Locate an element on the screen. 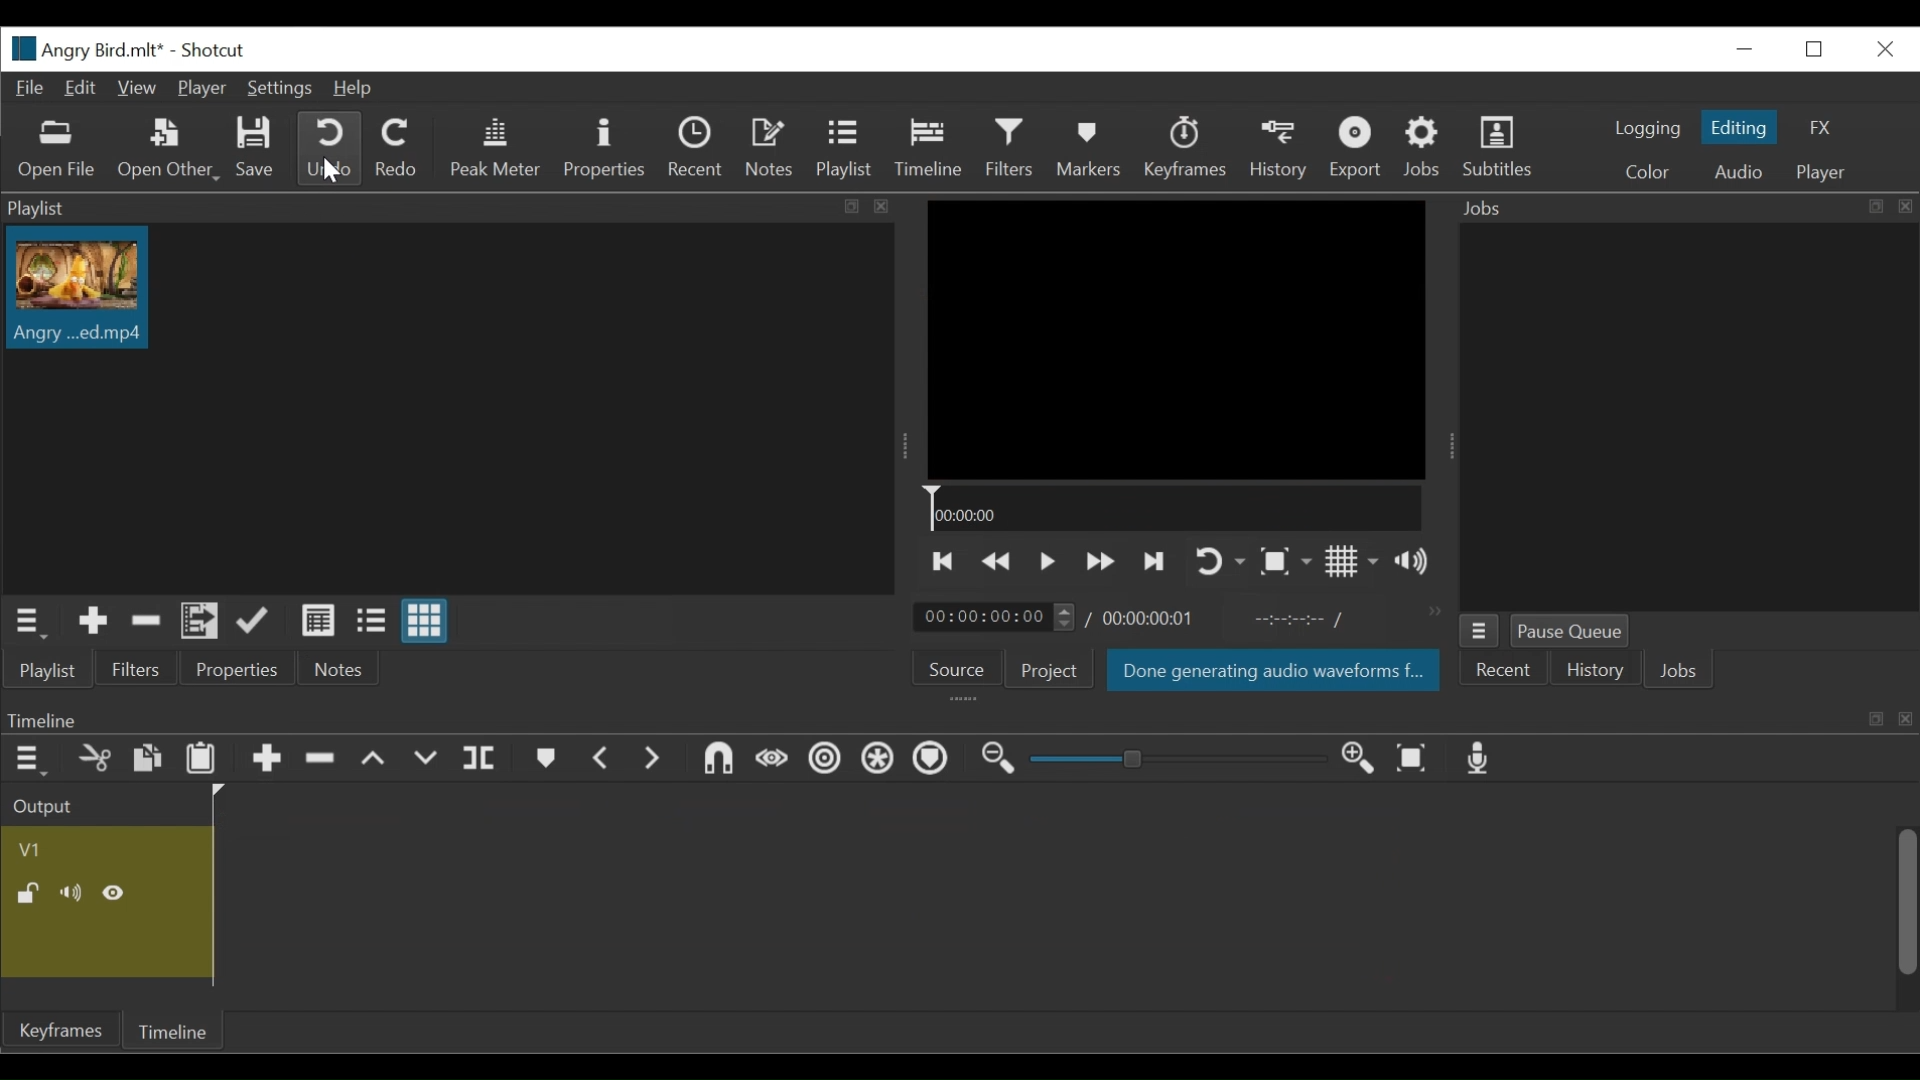 This screenshot has height=1080, width=1920. zoom timeline out is located at coordinates (1001, 760).